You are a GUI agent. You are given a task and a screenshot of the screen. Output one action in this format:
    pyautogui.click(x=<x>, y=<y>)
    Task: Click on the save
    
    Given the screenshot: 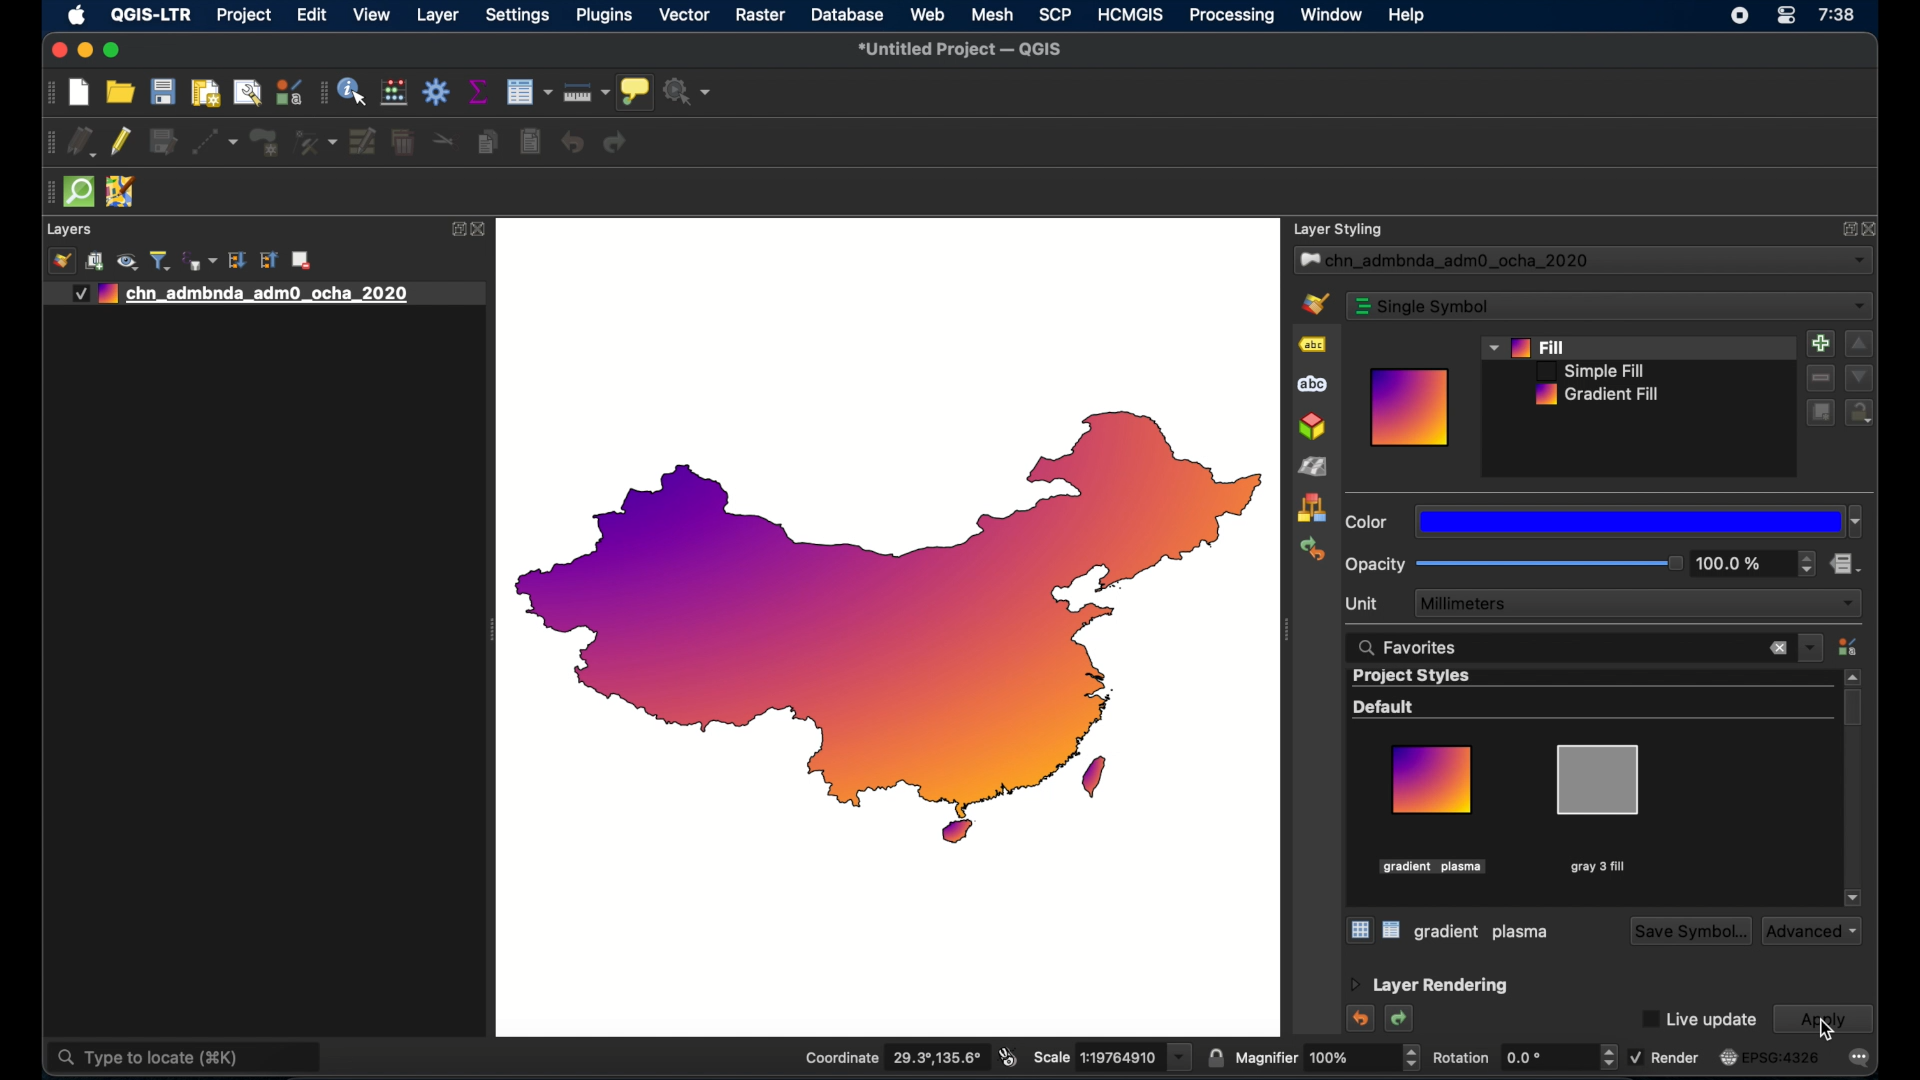 What is the action you would take?
    pyautogui.click(x=164, y=91)
    